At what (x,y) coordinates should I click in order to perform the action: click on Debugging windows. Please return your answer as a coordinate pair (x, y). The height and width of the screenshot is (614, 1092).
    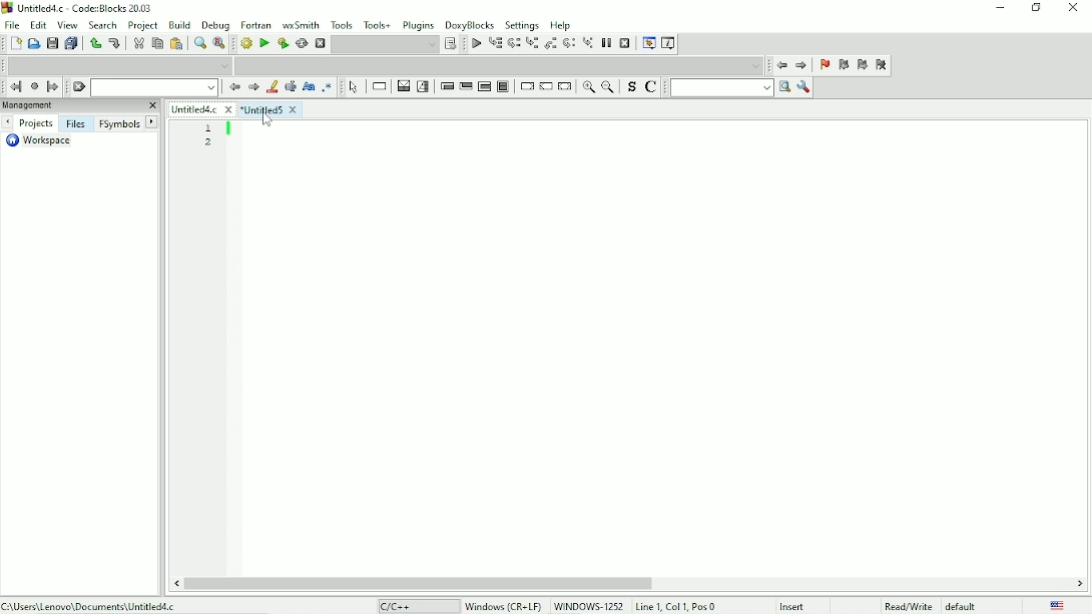
    Looking at the image, I should click on (648, 44).